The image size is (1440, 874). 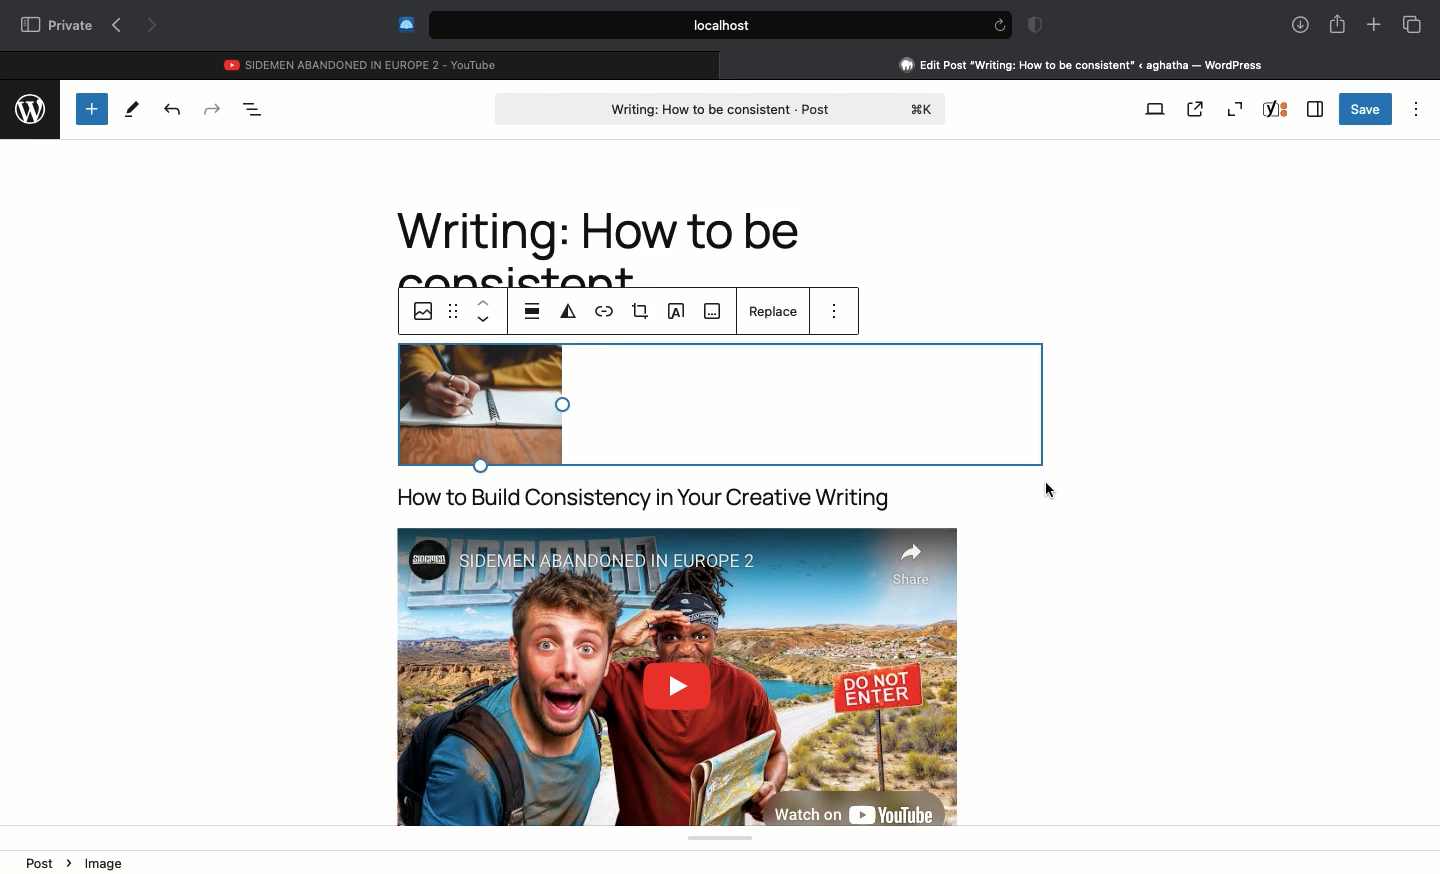 What do you see at coordinates (837, 309) in the screenshot?
I see `more options` at bounding box center [837, 309].